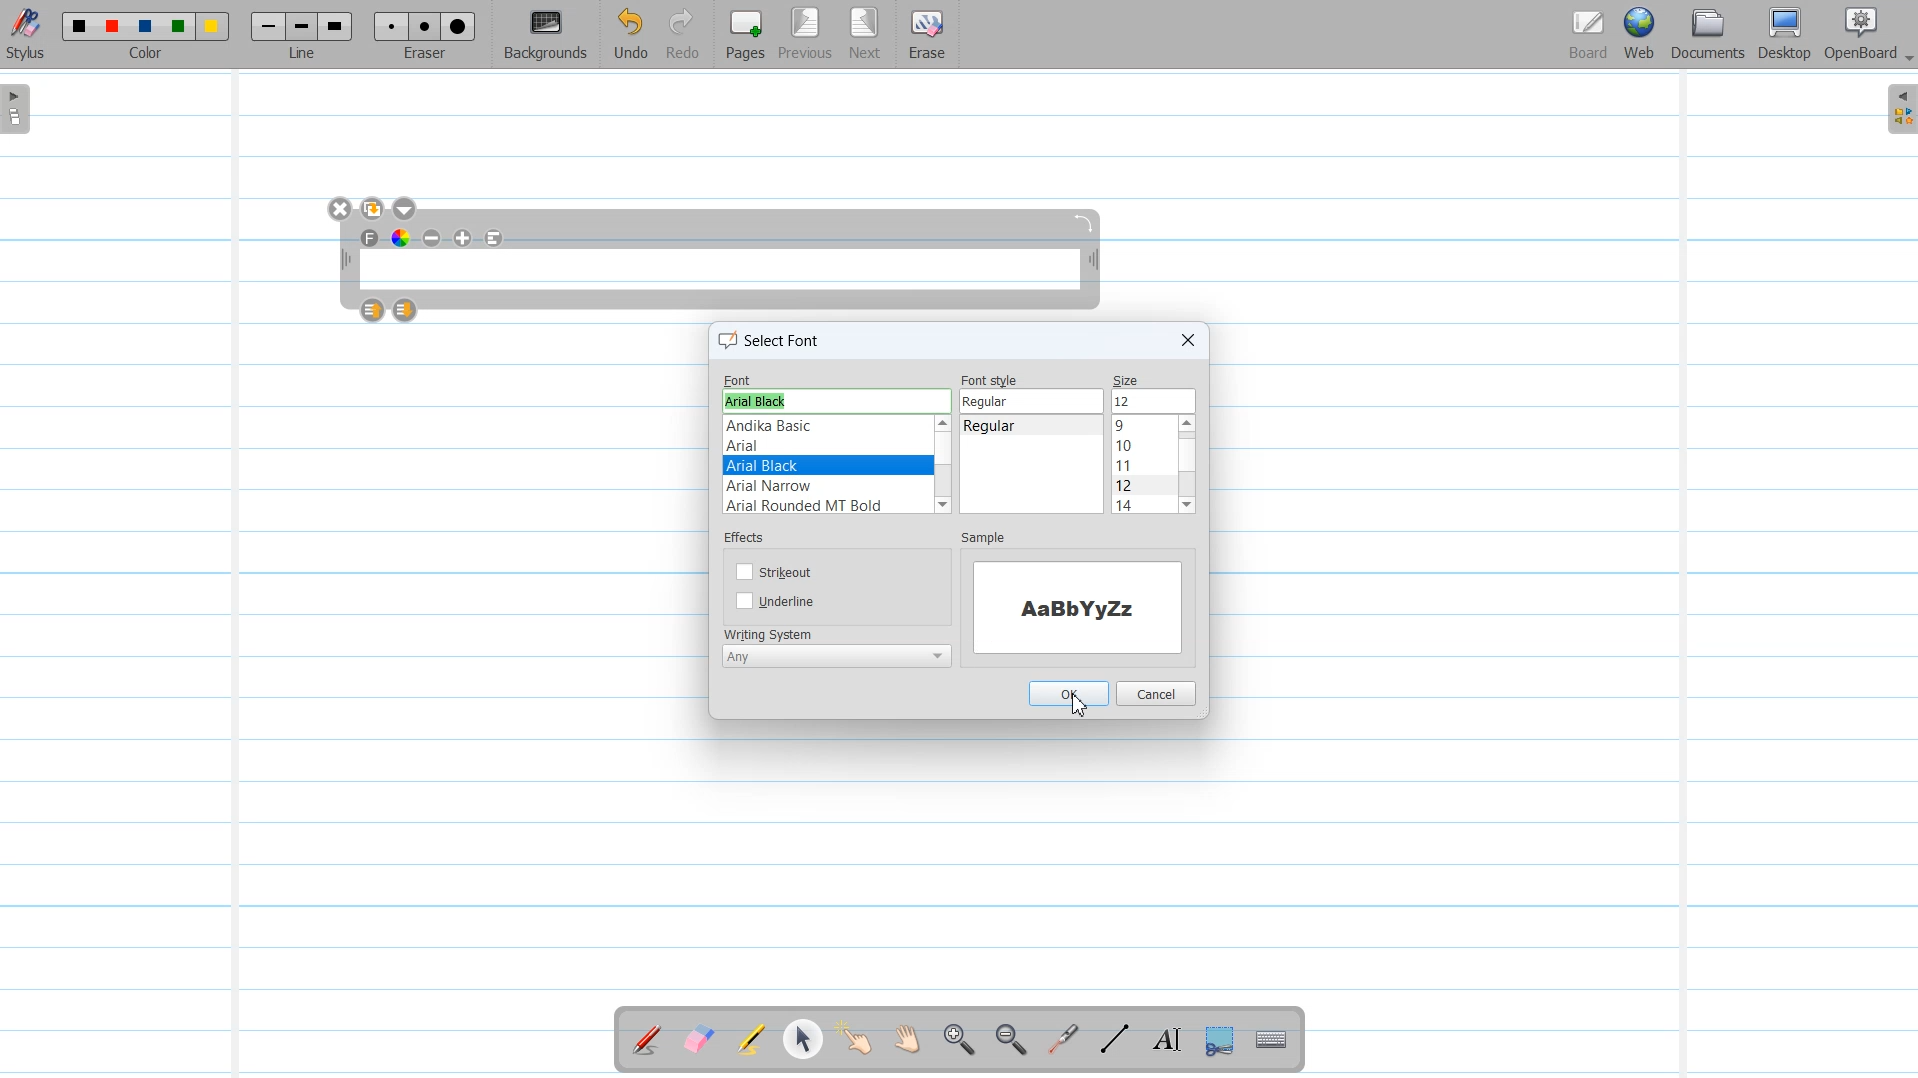 This screenshot has width=1918, height=1078. What do you see at coordinates (1143, 466) in the screenshot?
I see `Font sizes` at bounding box center [1143, 466].